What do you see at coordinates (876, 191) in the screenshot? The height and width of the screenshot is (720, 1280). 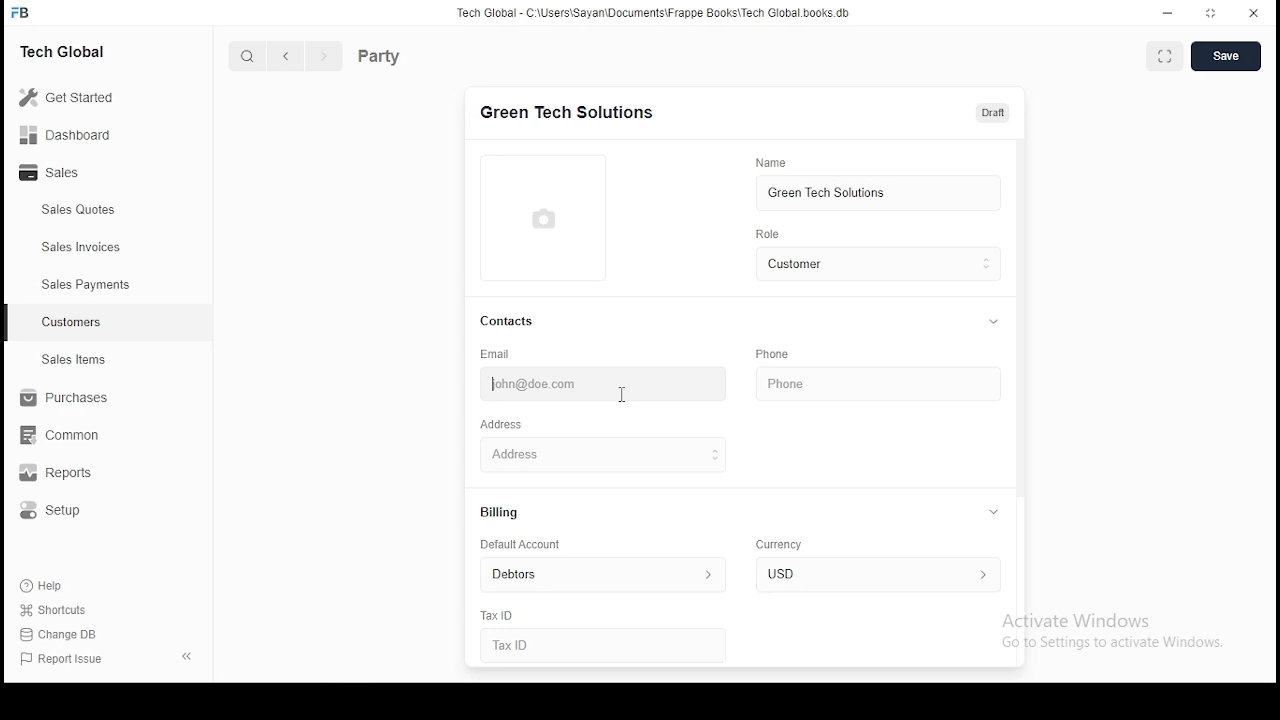 I see `green tech solutions` at bounding box center [876, 191].